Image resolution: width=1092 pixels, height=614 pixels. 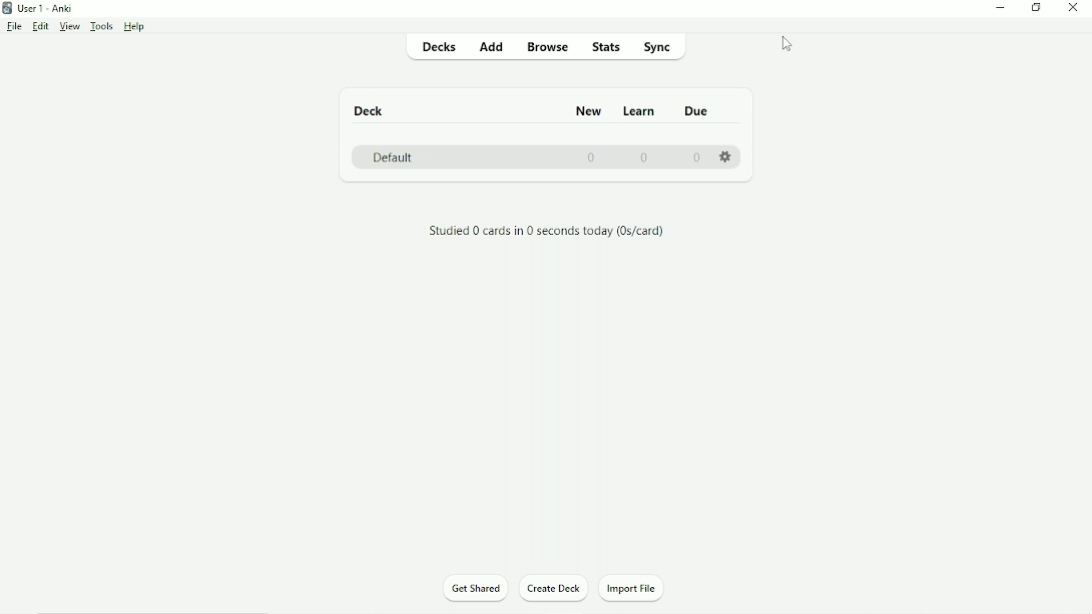 I want to click on 0, so click(x=644, y=157).